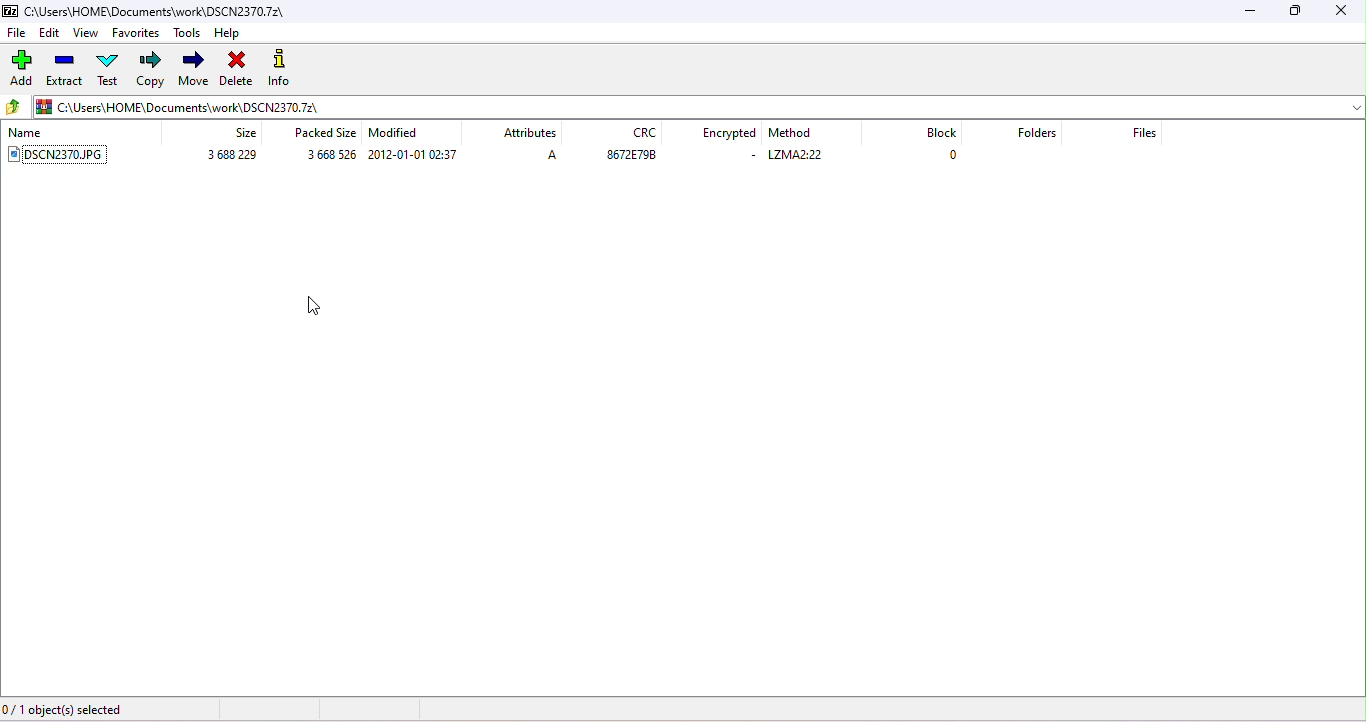 This screenshot has width=1366, height=722. Describe the element at coordinates (1146, 136) in the screenshot. I see `files` at that location.